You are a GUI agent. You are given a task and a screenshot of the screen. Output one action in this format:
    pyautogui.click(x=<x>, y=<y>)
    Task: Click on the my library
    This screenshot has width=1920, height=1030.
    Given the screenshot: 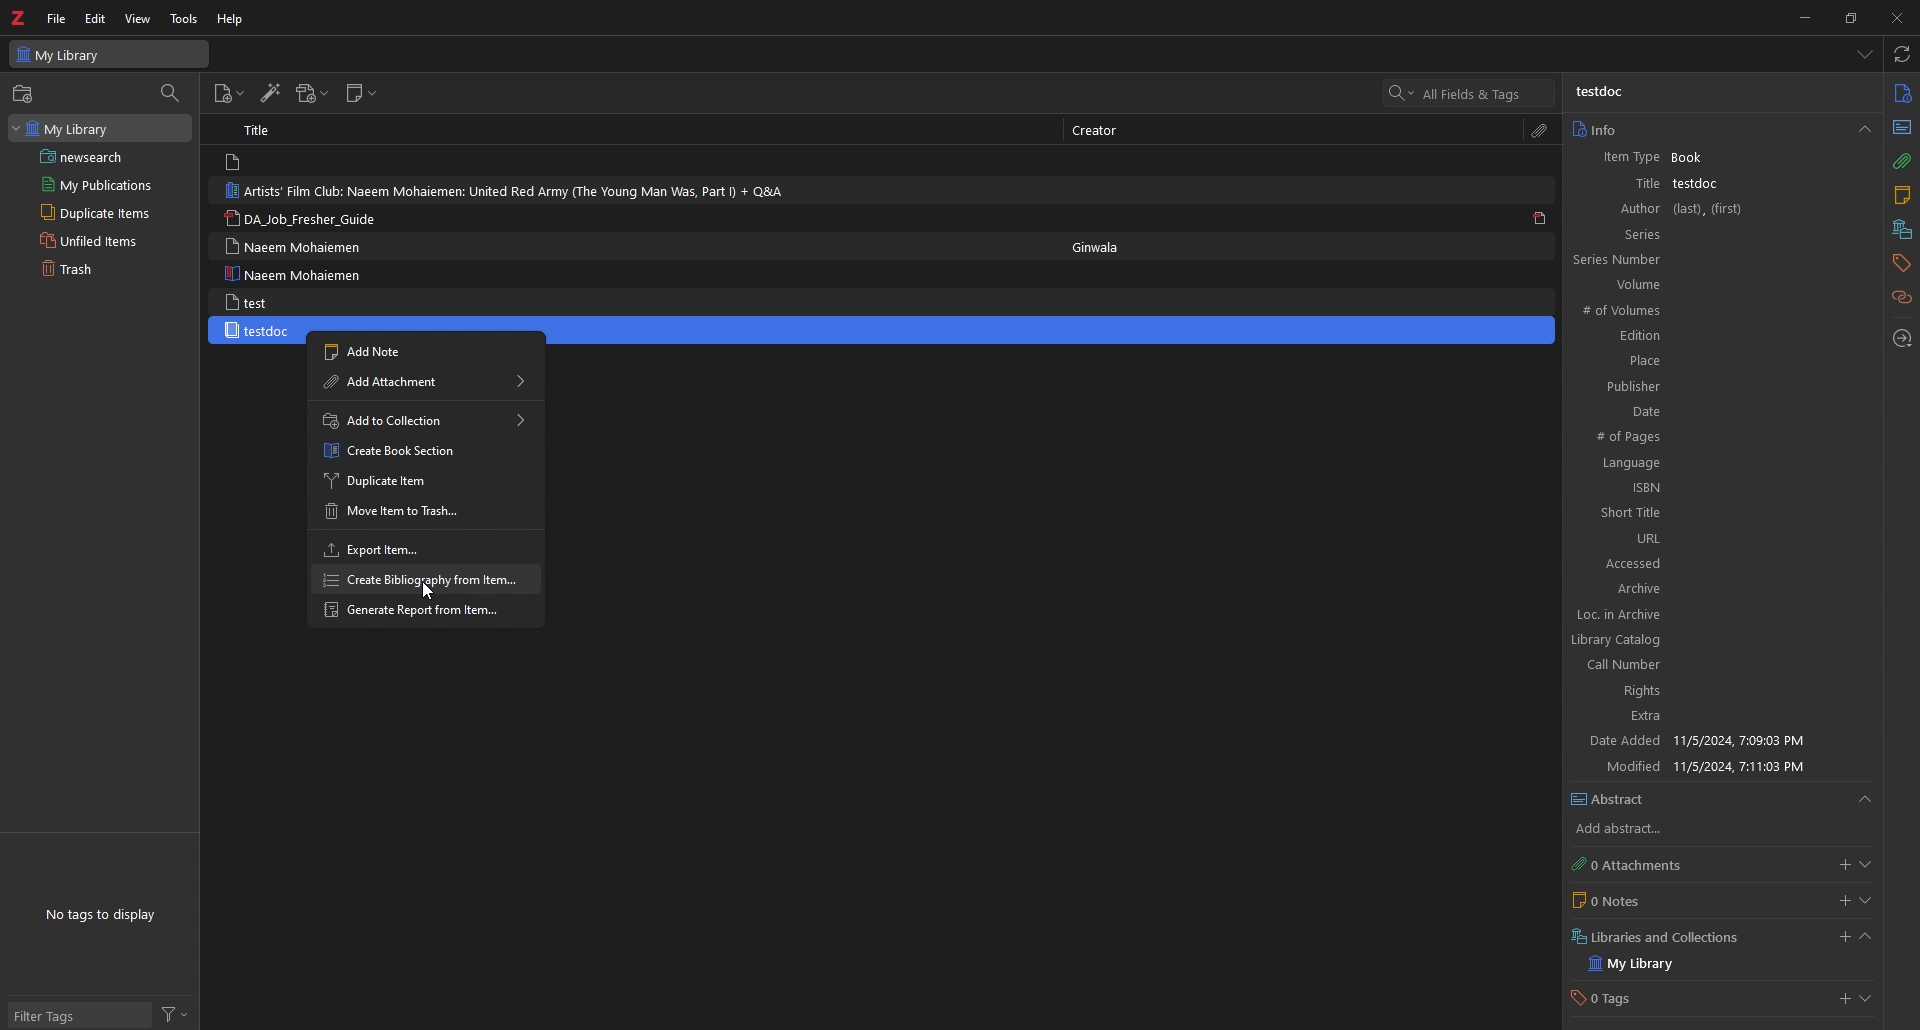 What is the action you would take?
    pyautogui.click(x=1650, y=964)
    